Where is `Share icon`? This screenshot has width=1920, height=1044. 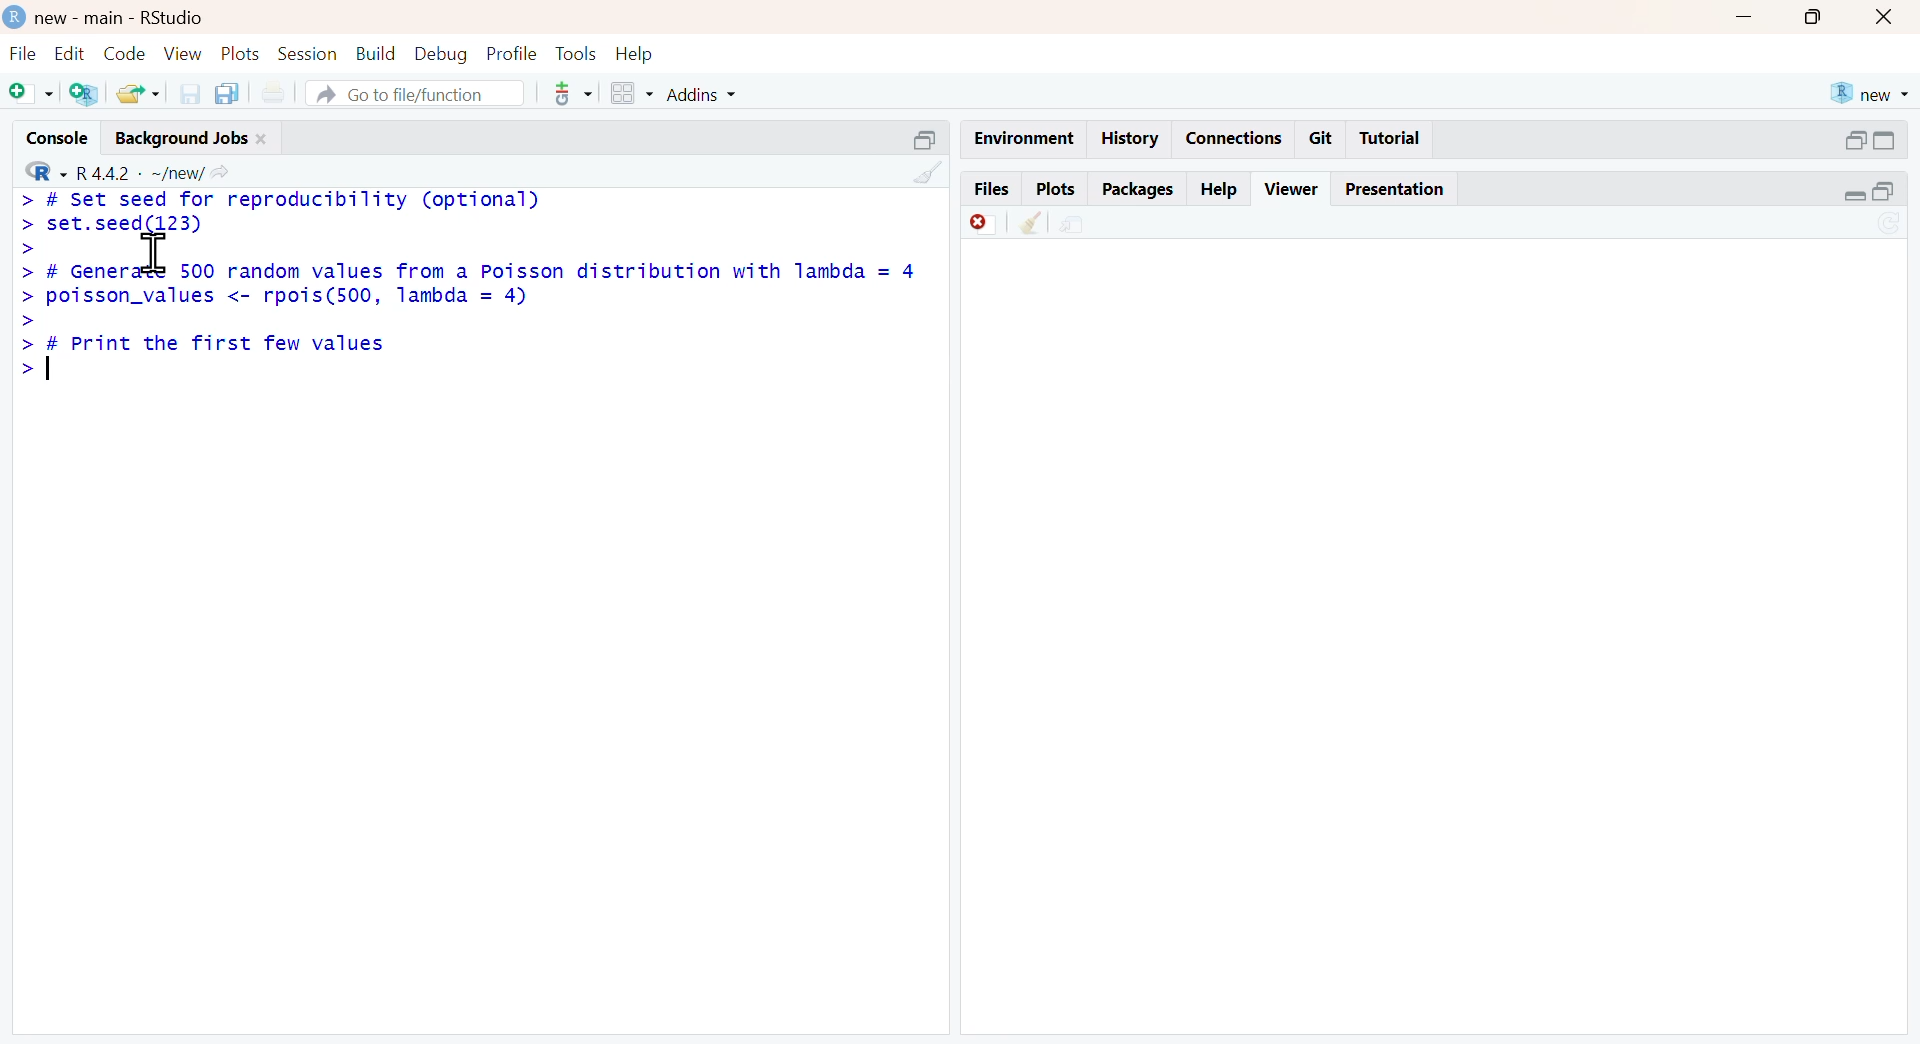
Share icon is located at coordinates (222, 172).